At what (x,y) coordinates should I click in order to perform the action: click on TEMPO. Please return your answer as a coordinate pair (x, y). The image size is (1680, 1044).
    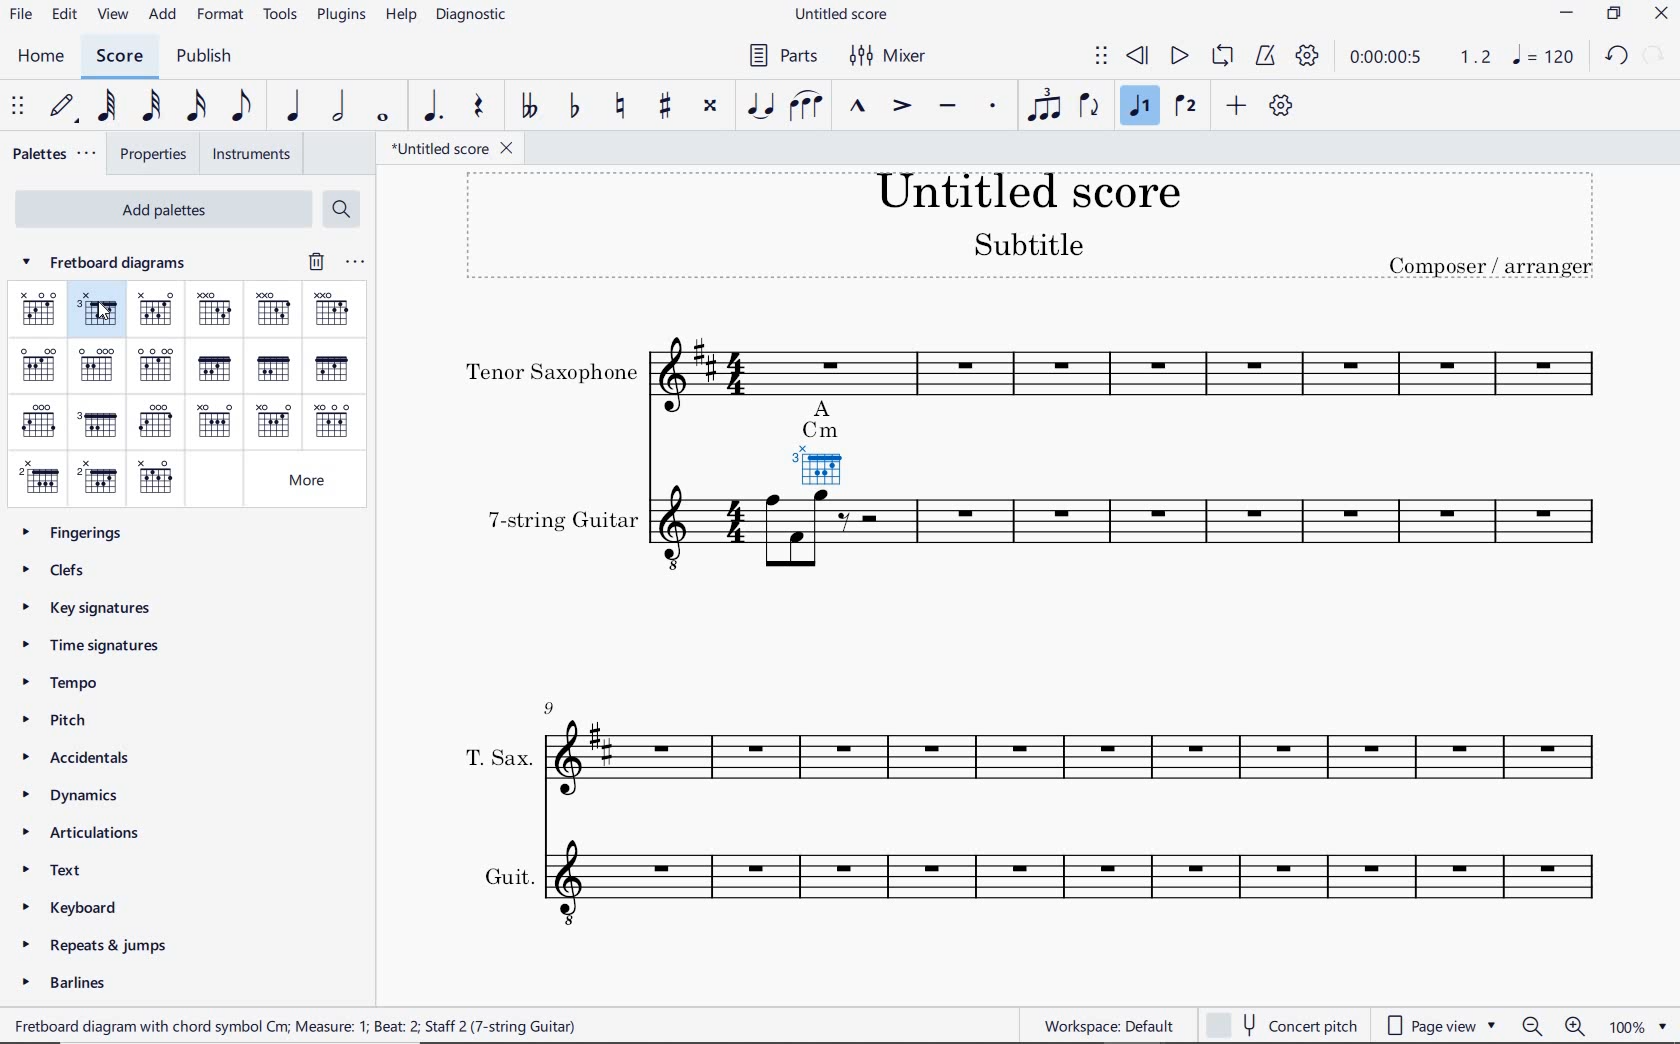
    Looking at the image, I should click on (72, 686).